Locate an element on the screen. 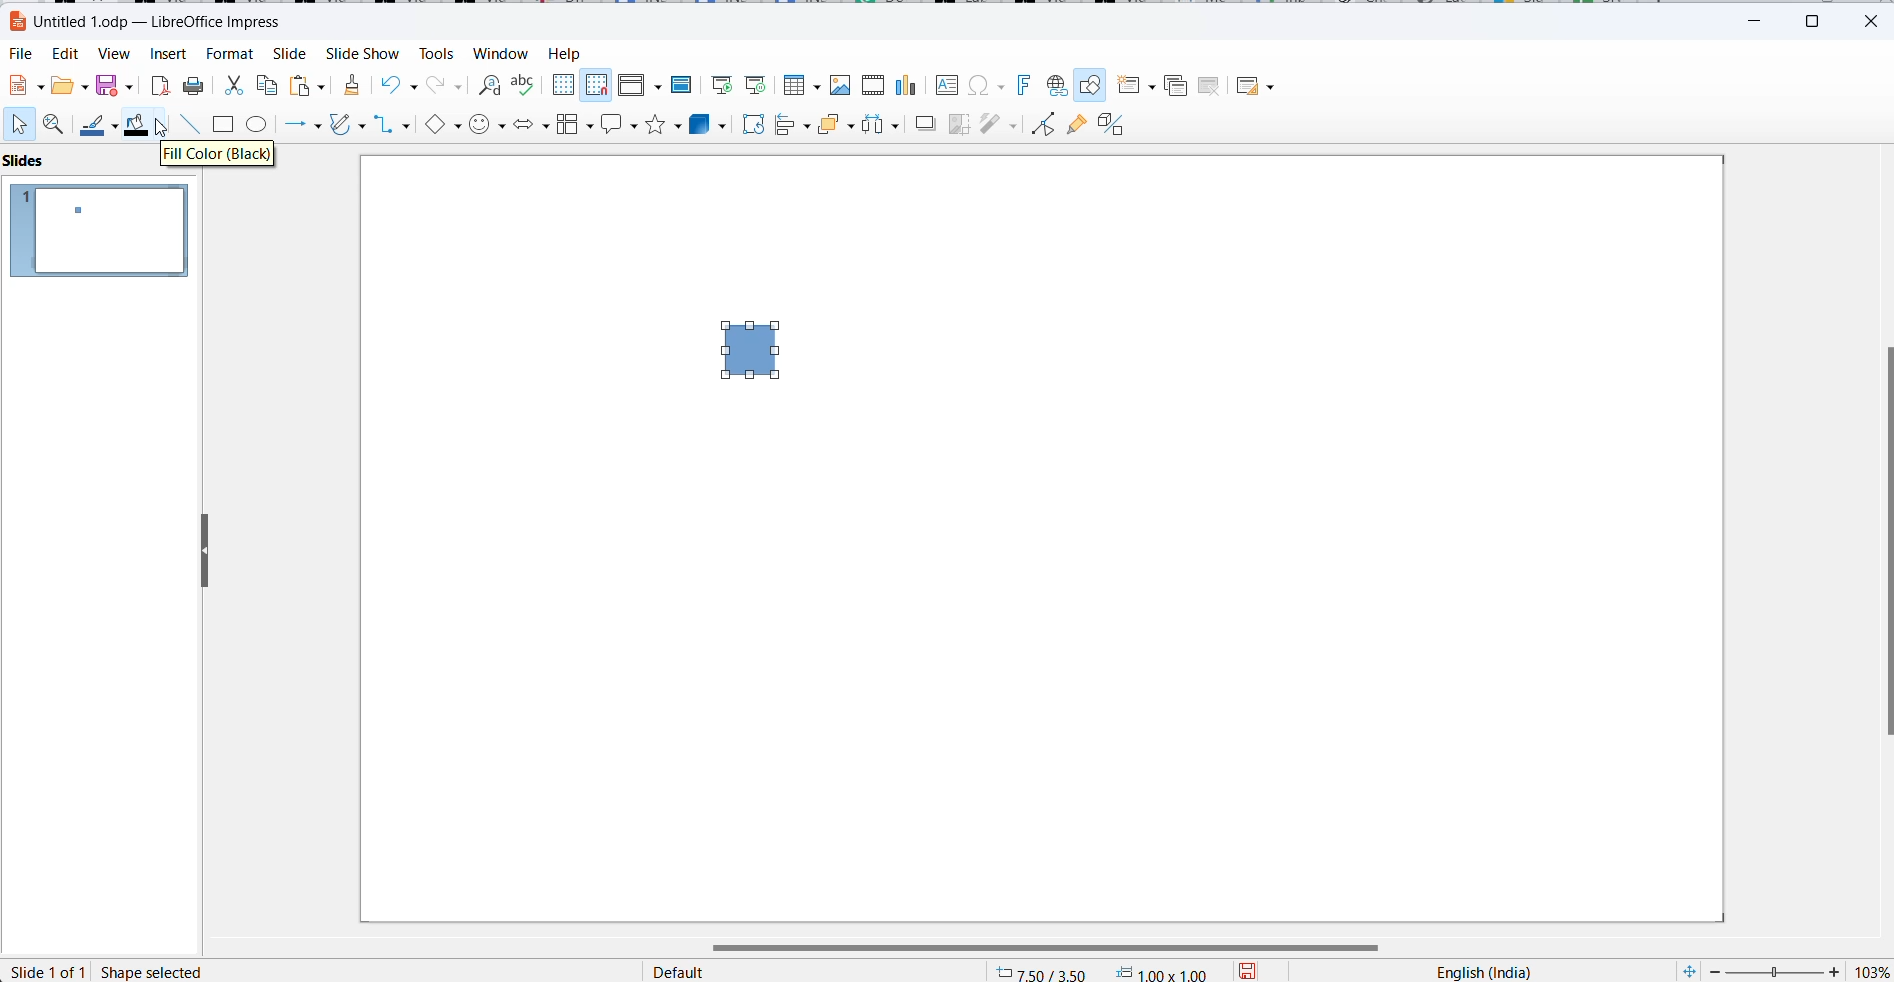 Image resolution: width=1894 pixels, height=982 pixels. Insert text is located at coordinates (948, 84).